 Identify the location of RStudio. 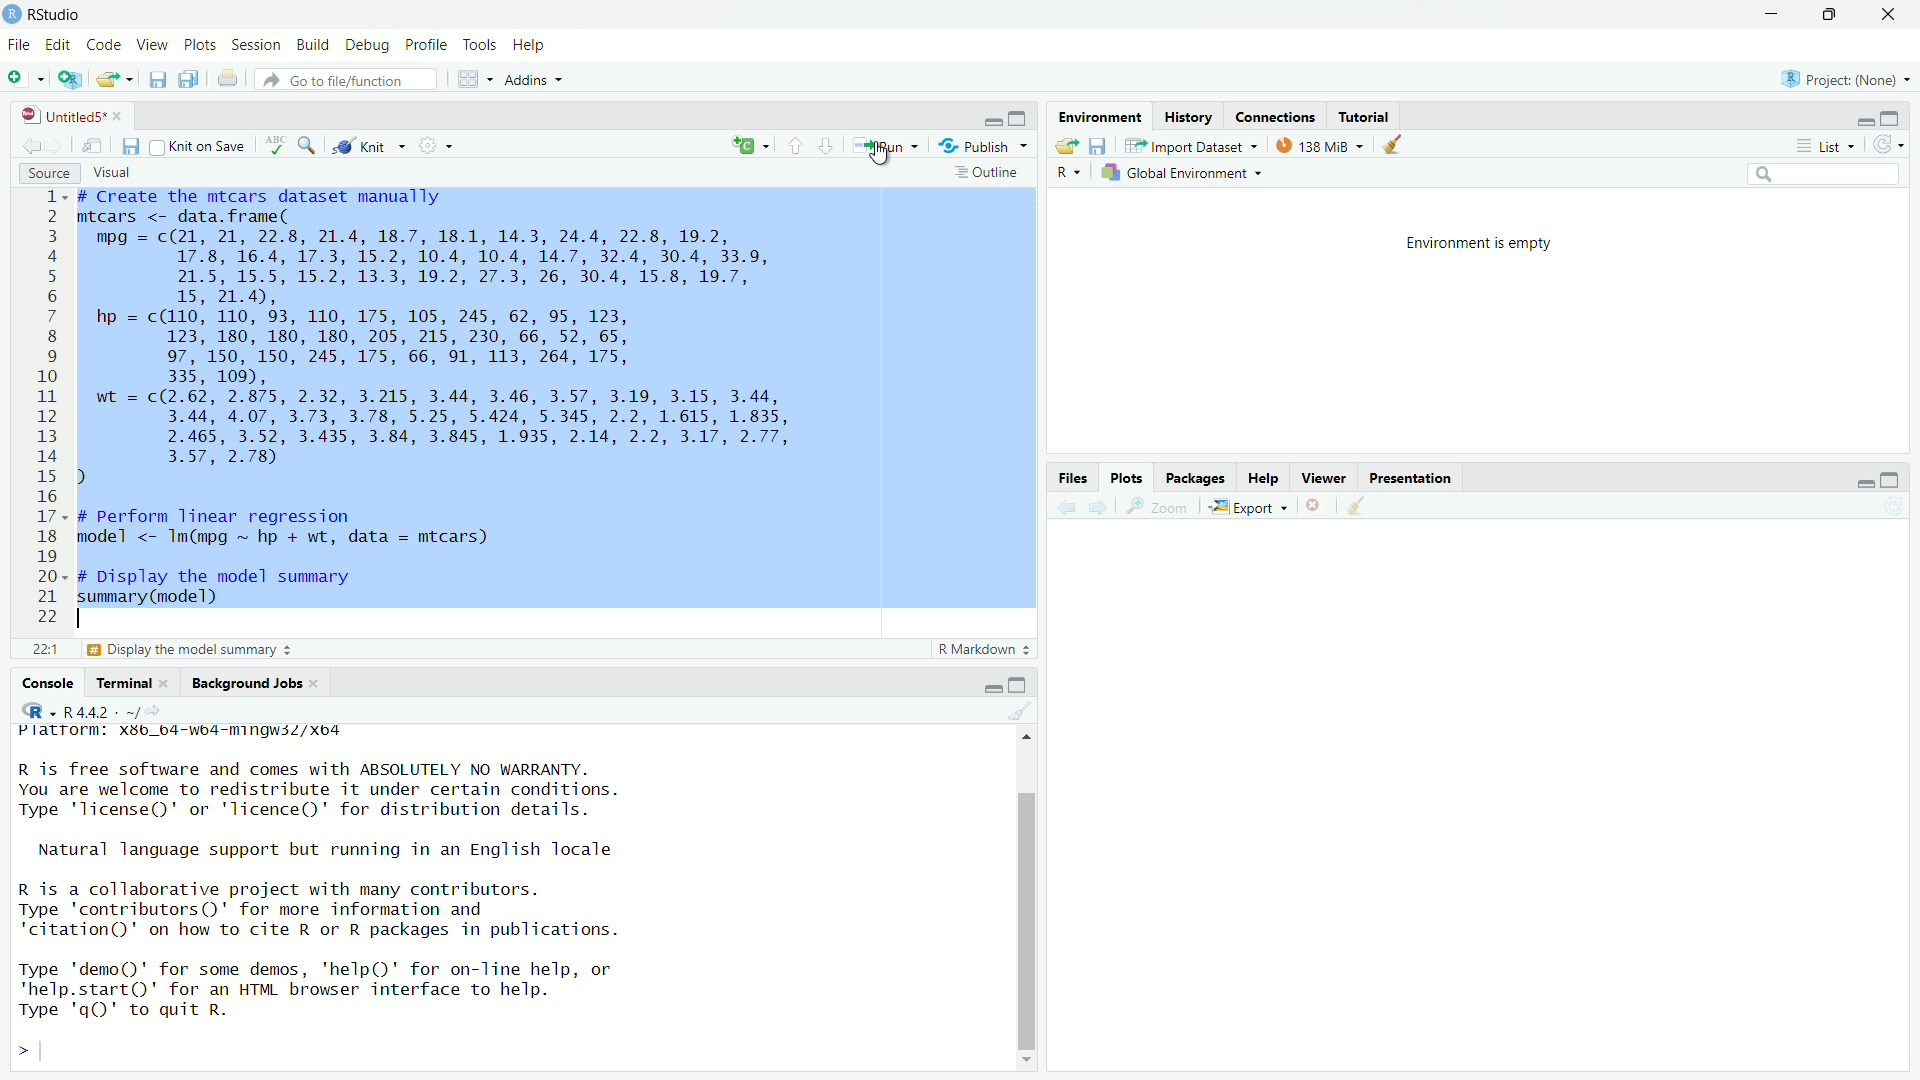
(56, 15).